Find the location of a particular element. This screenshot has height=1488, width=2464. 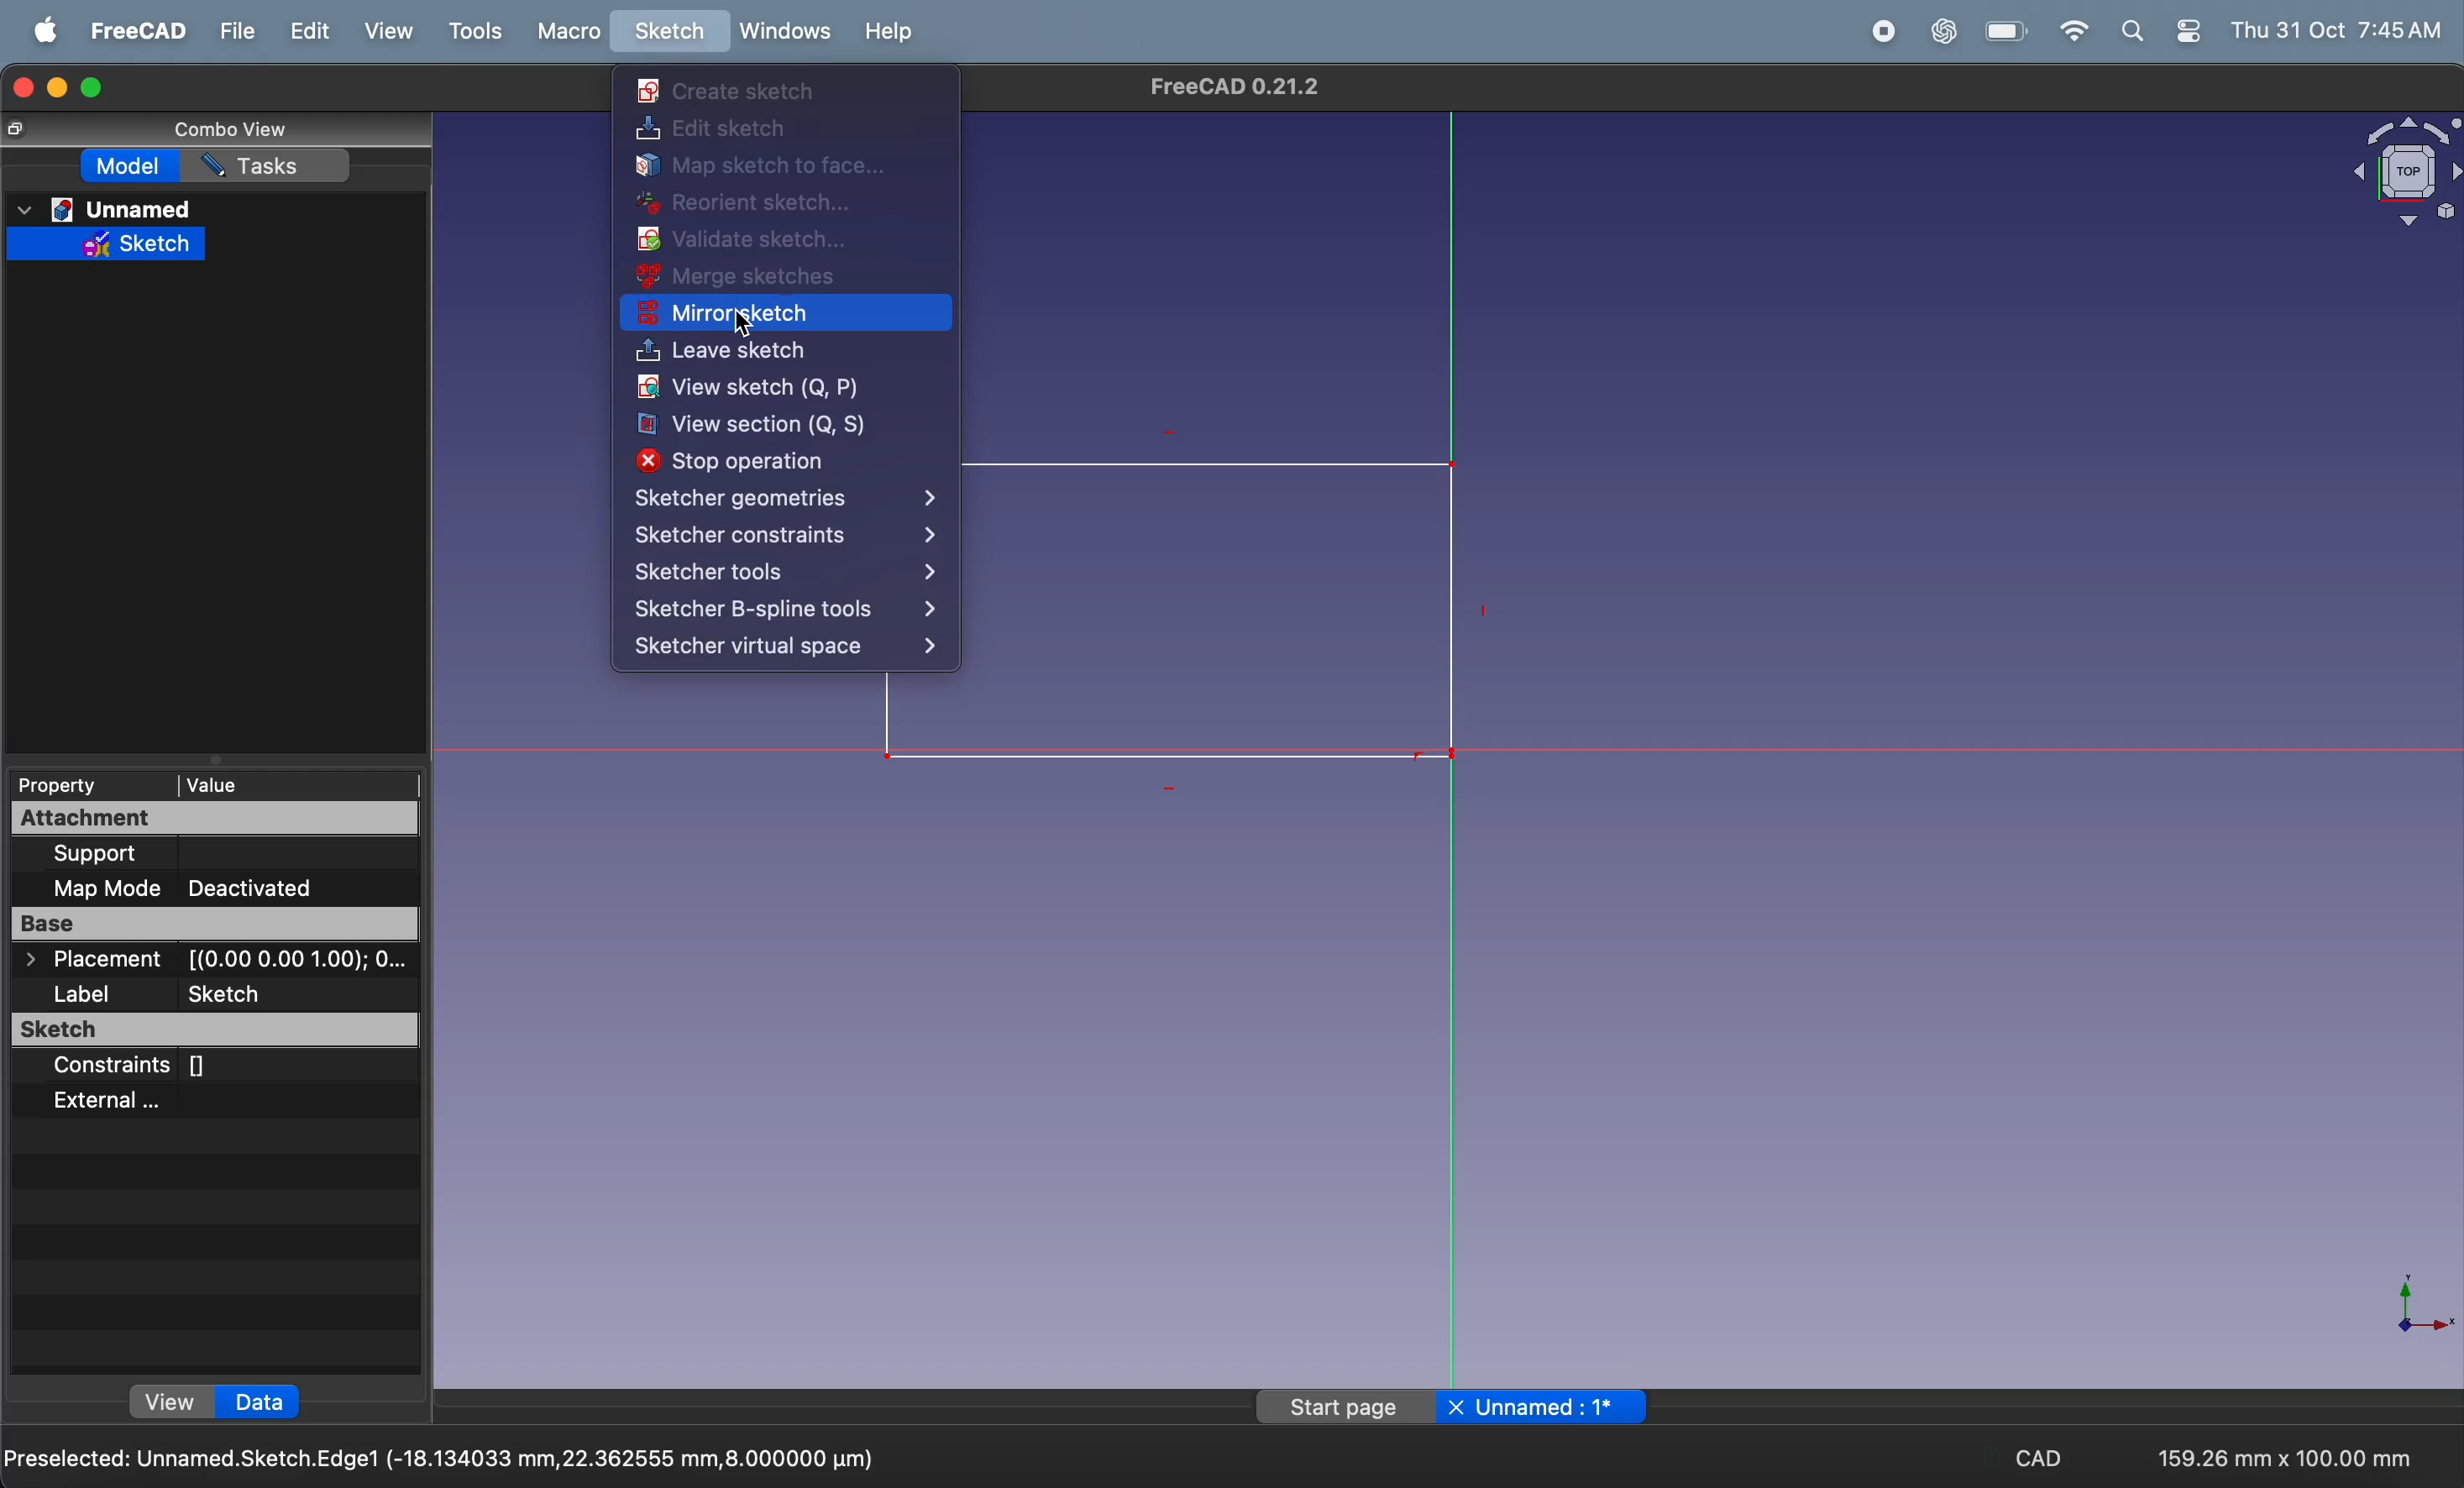

chatgpt is located at coordinates (1944, 33).